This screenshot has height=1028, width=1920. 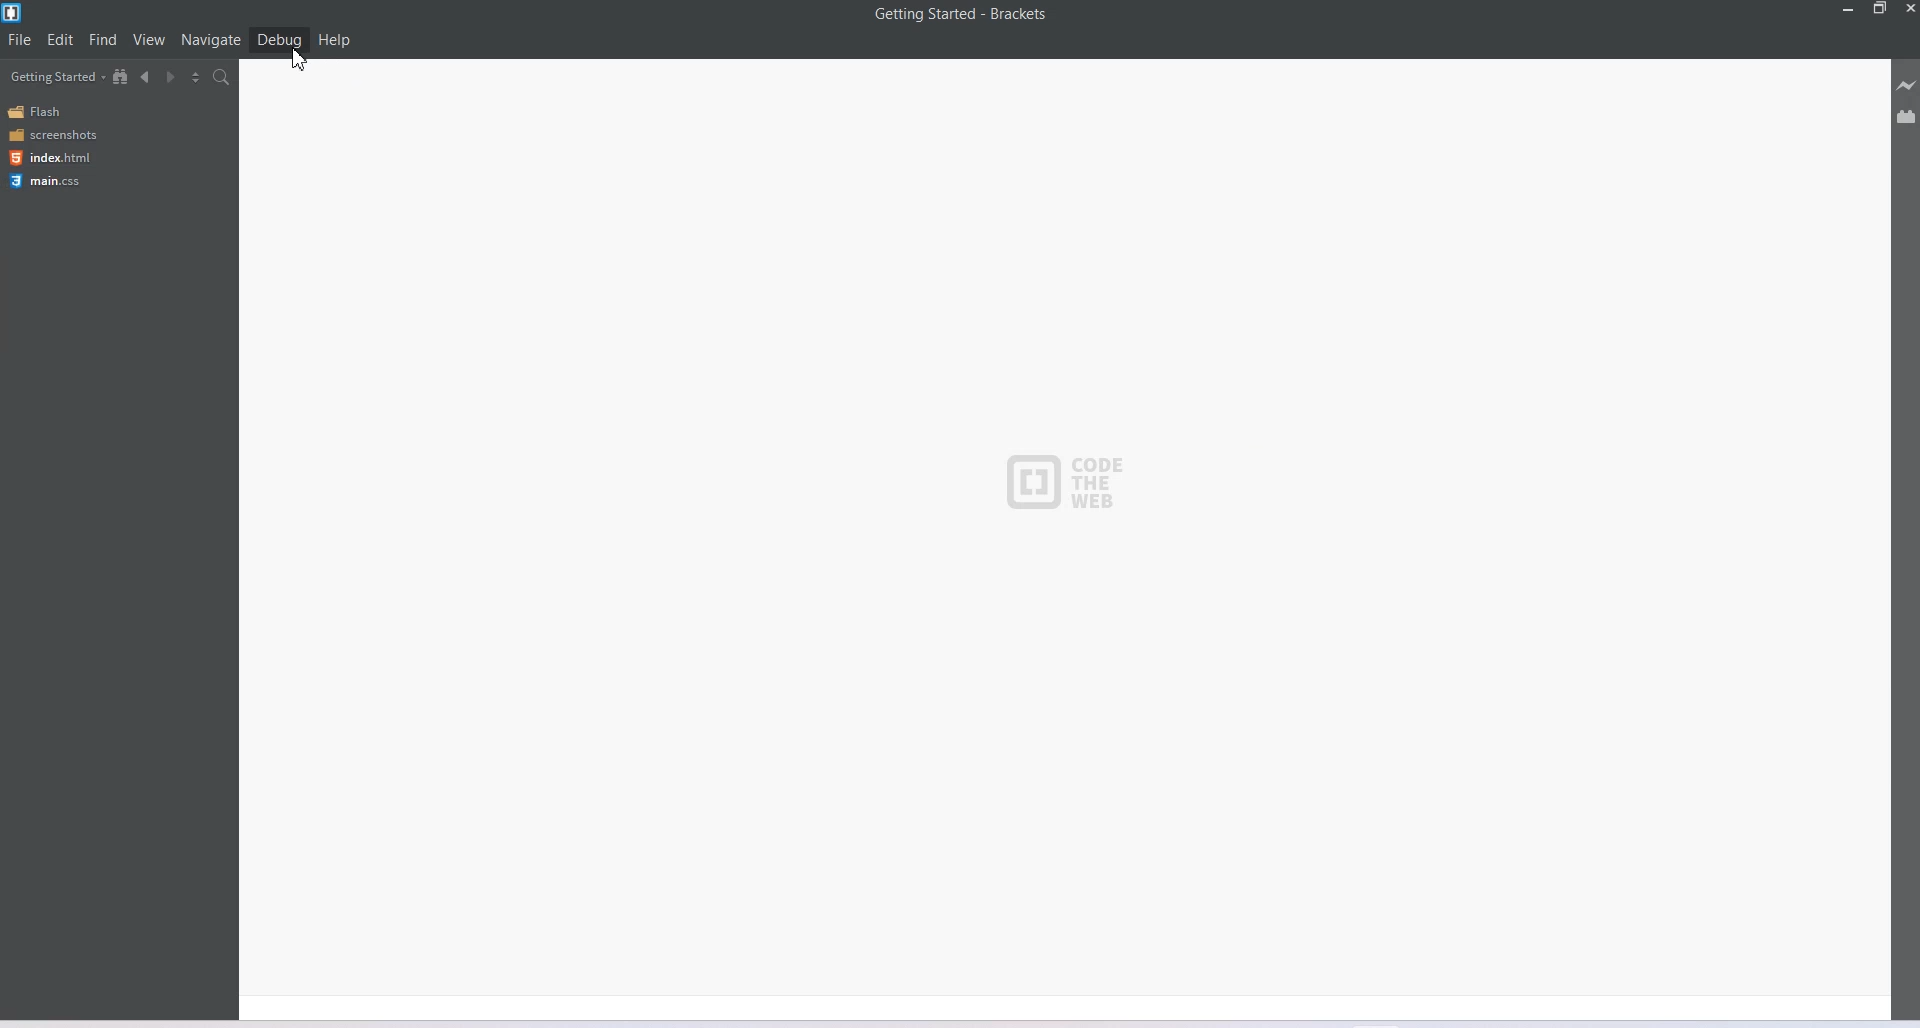 I want to click on code the web icon, so click(x=1075, y=486).